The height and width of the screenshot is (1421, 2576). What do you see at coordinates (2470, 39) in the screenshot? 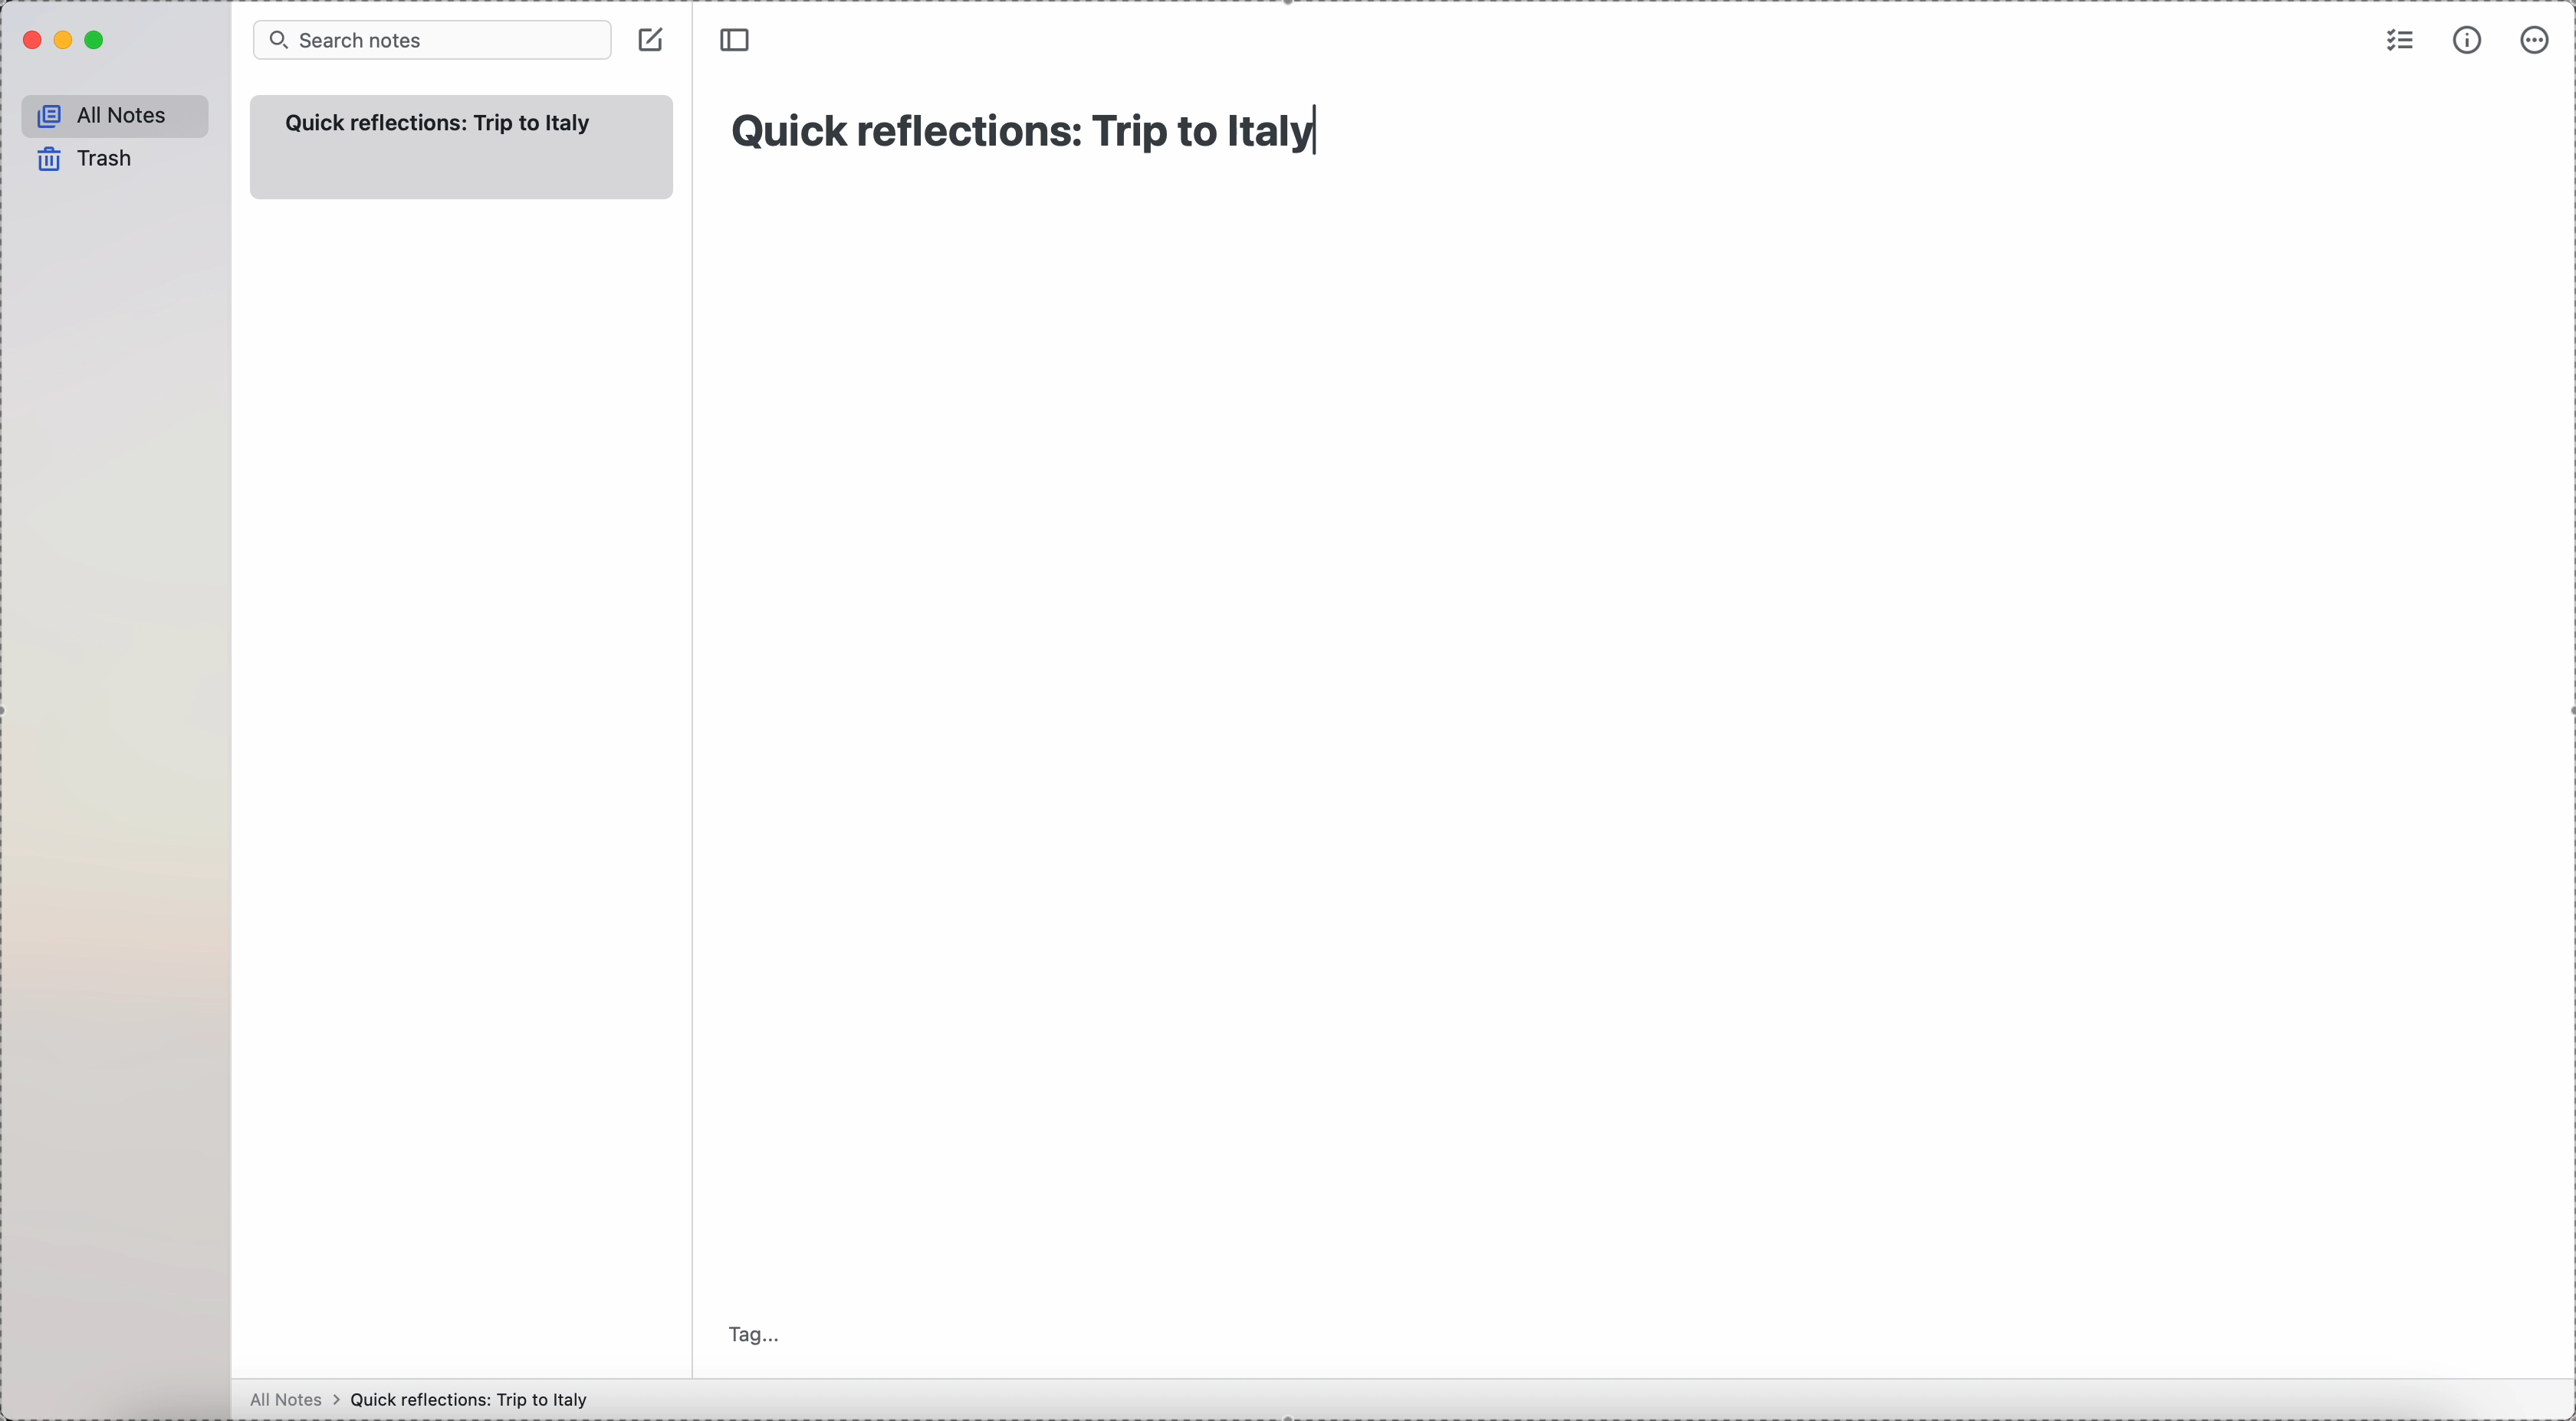
I see `metrics` at bounding box center [2470, 39].